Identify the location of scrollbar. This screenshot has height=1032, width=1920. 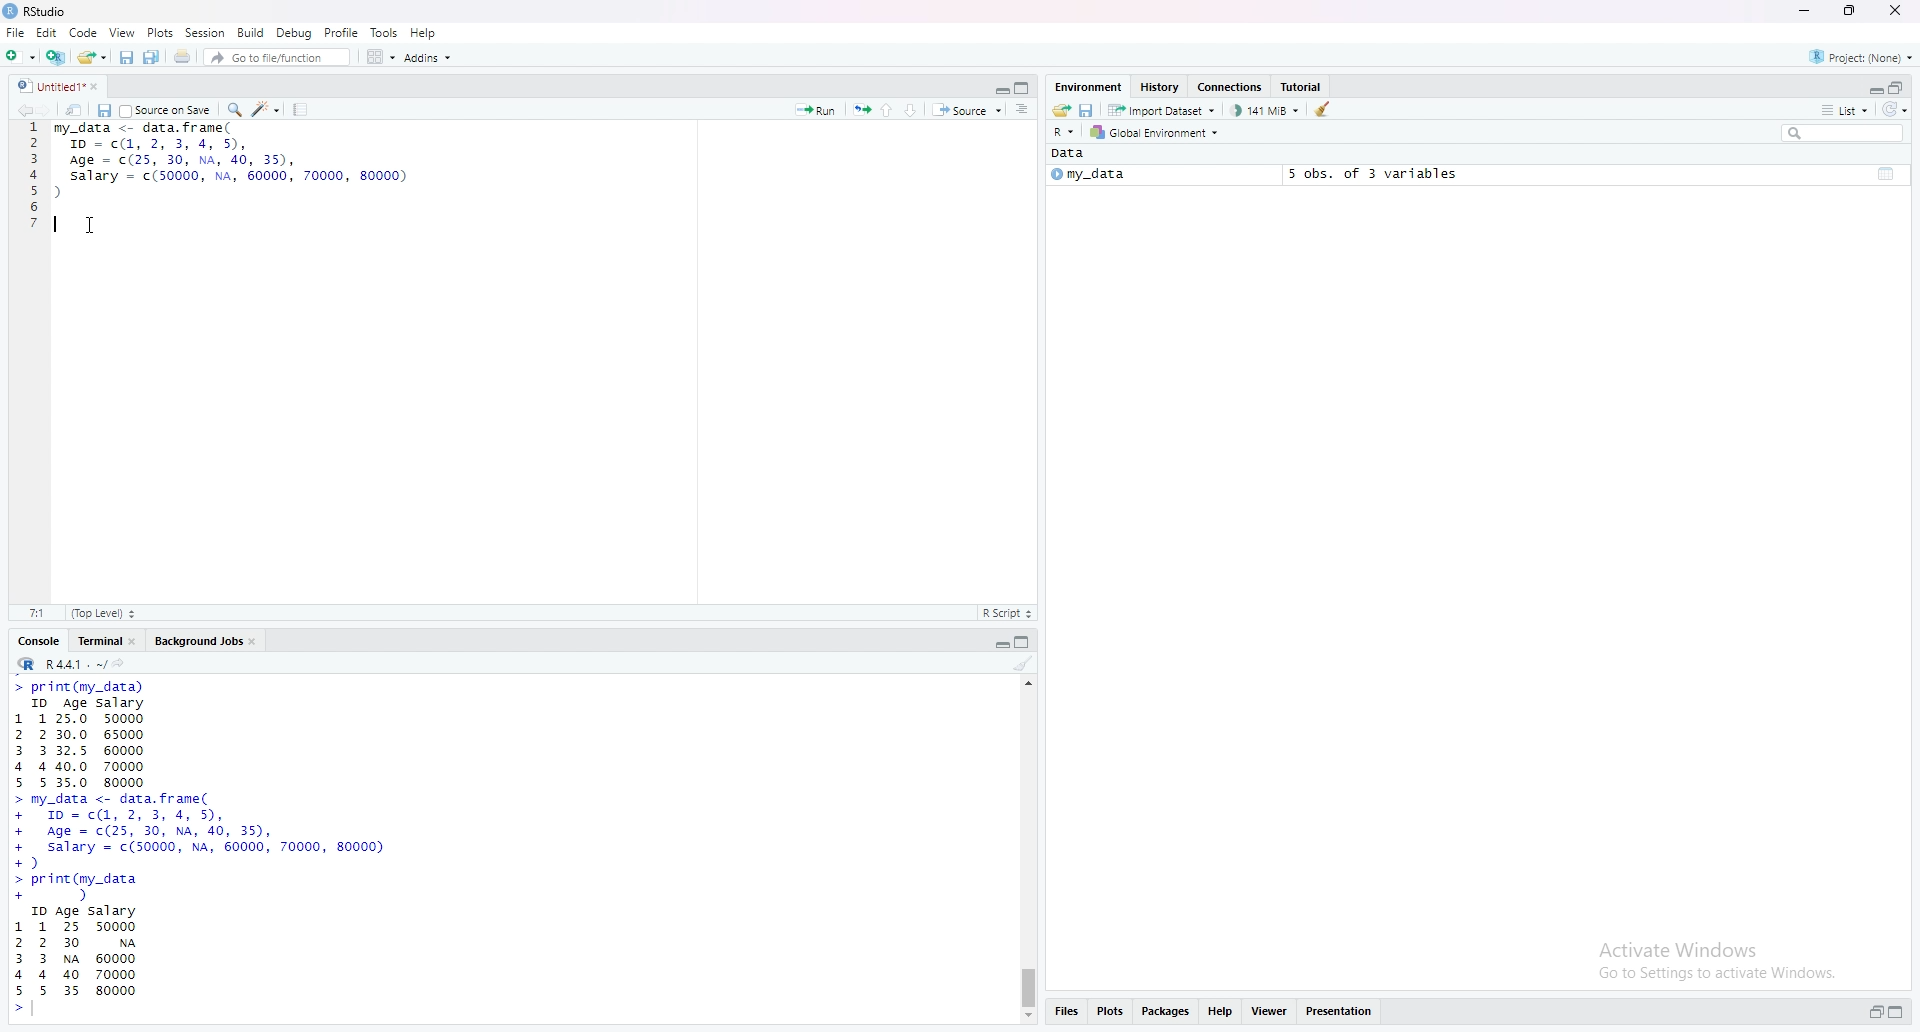
(1028, 850).